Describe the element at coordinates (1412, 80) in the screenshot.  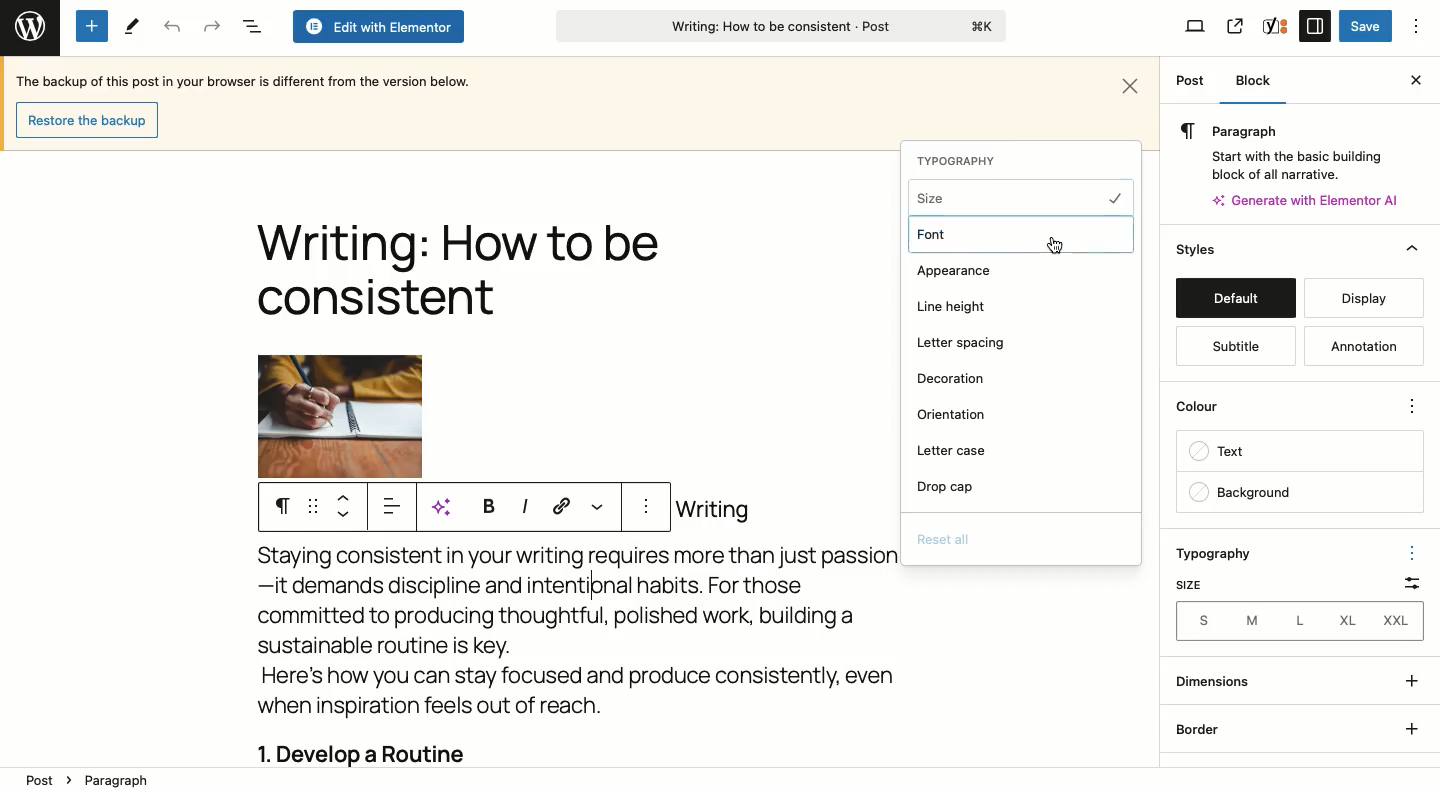
I see `Close` at that location.